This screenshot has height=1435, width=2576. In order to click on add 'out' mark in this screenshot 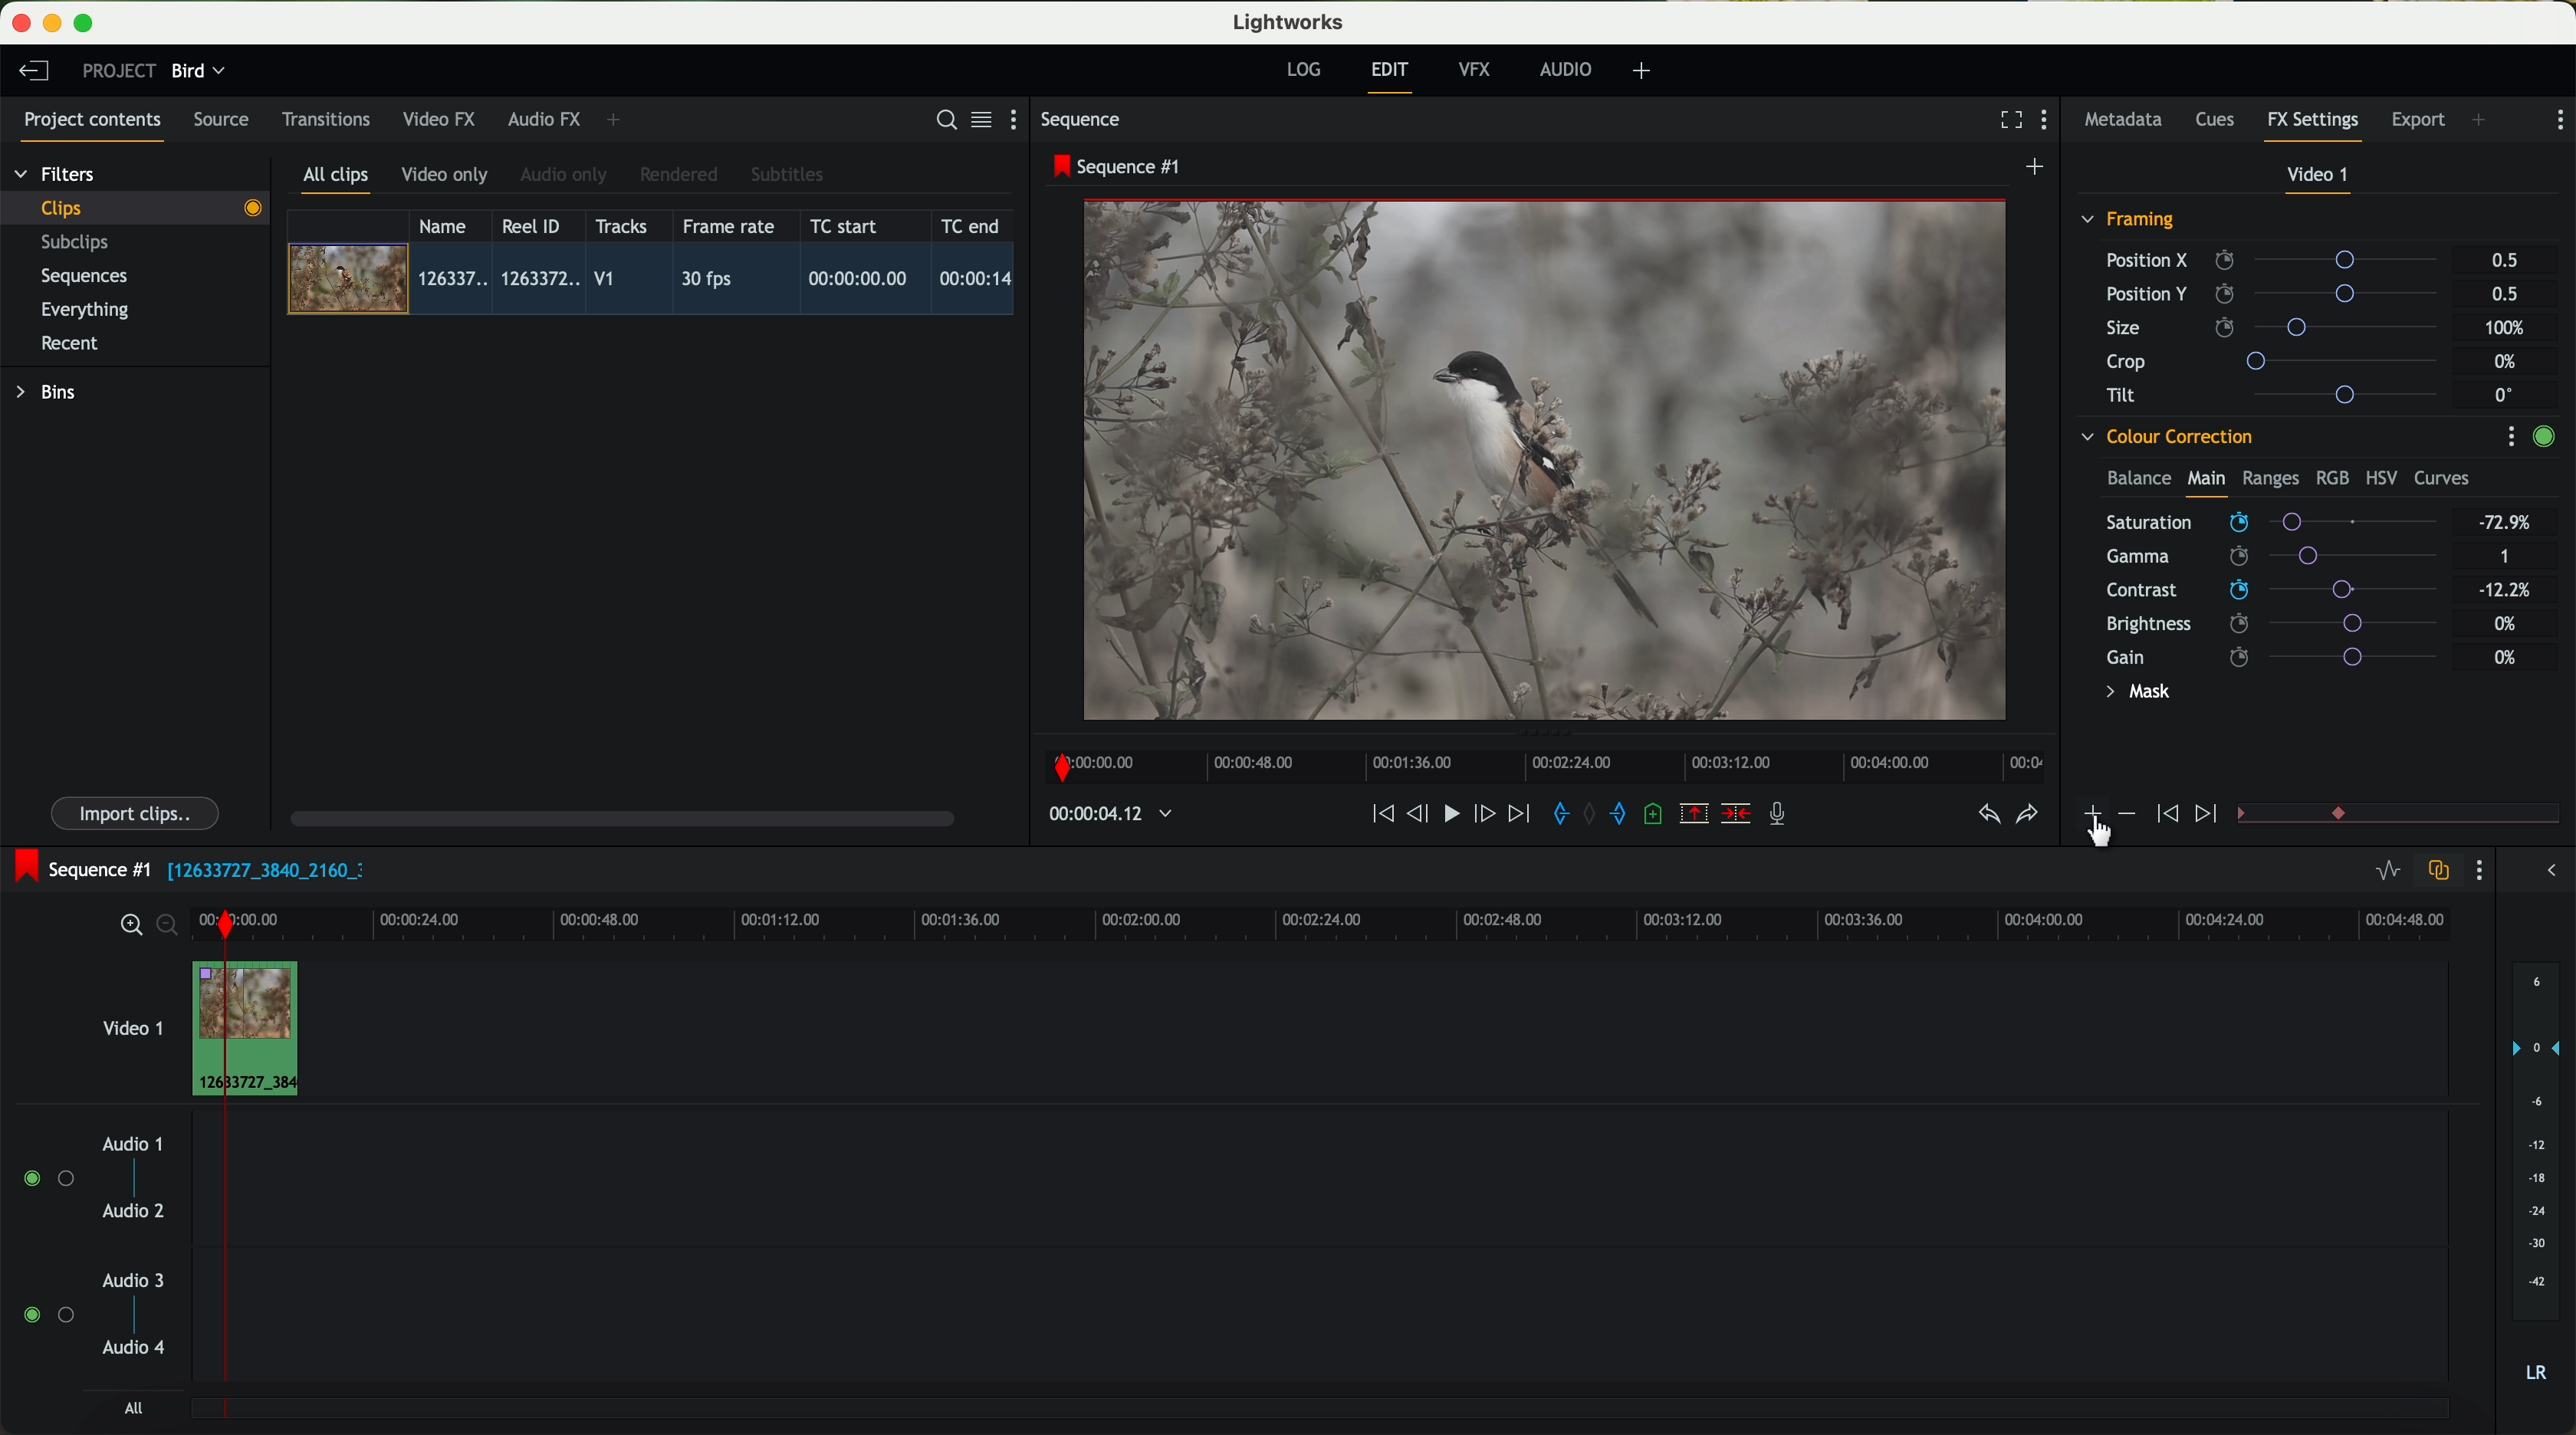, I will do `click(1628, 812)`.